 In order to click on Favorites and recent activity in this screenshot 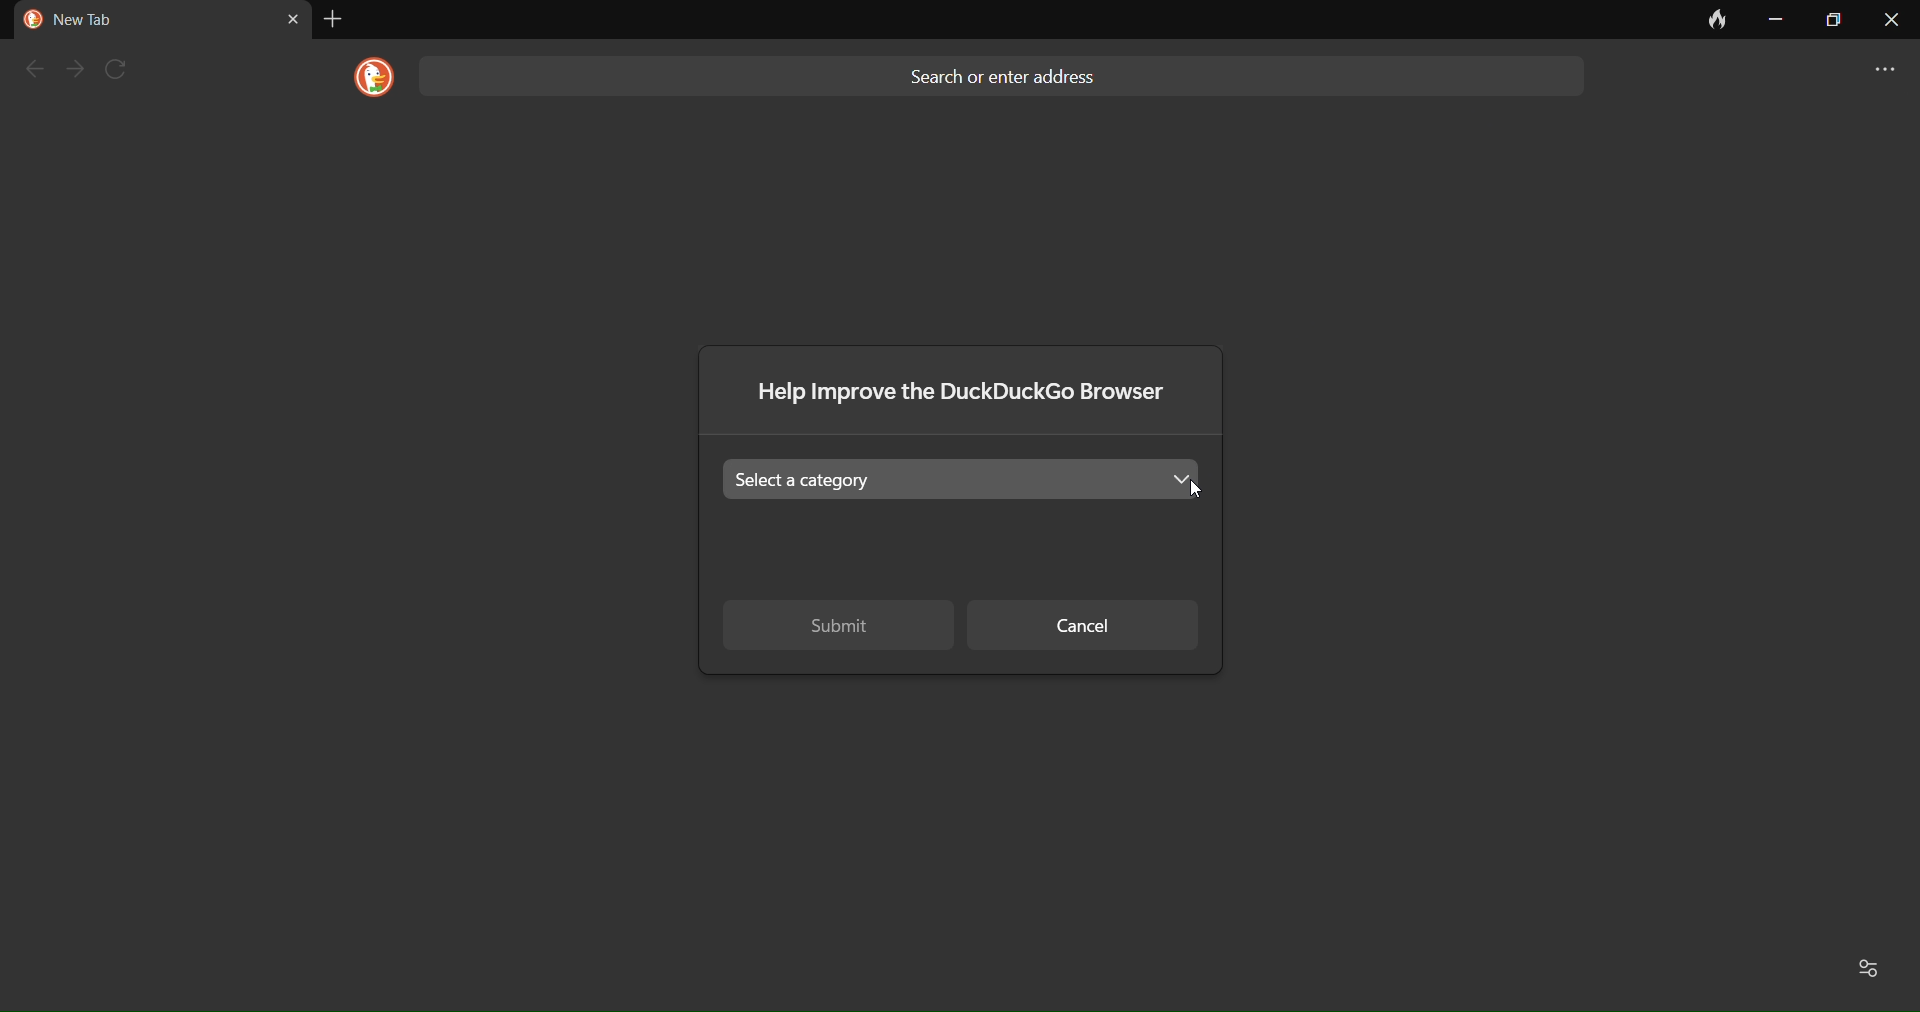, I will do `click(1872, 966)`.